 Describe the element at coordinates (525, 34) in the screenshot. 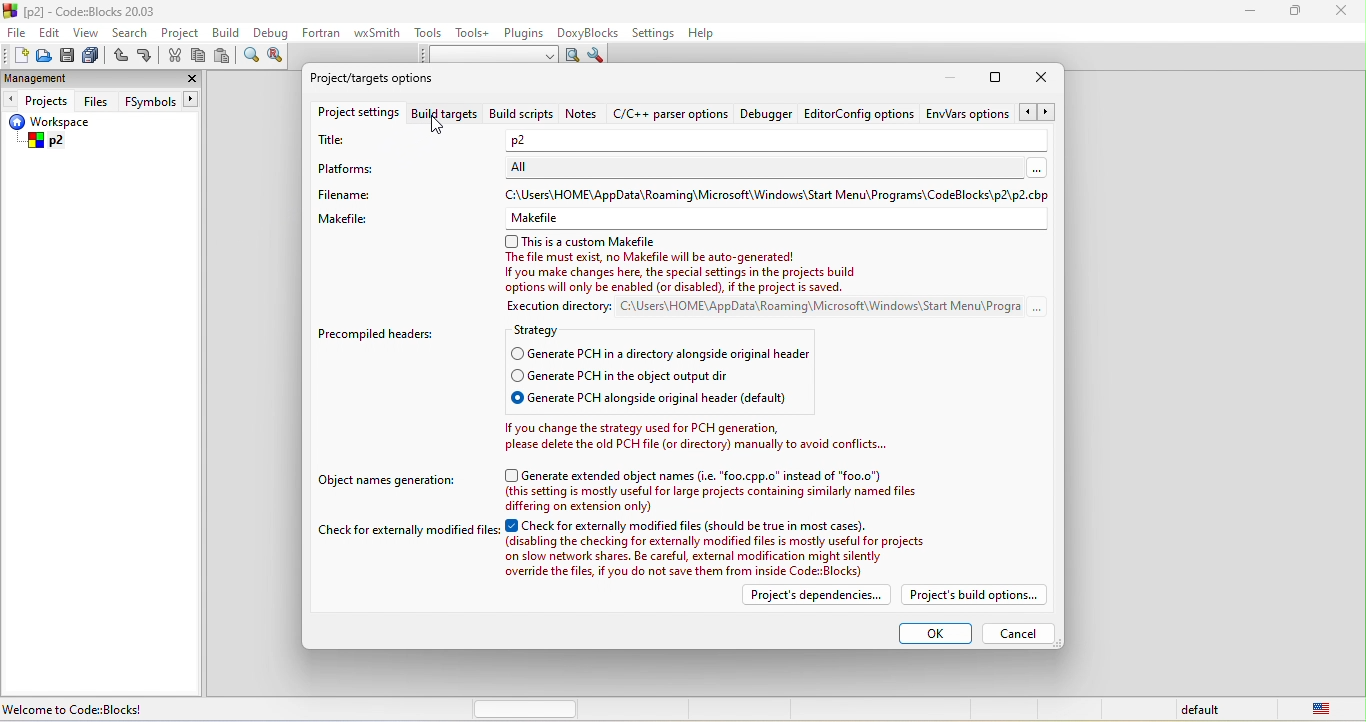

I see `plugins` at that location.